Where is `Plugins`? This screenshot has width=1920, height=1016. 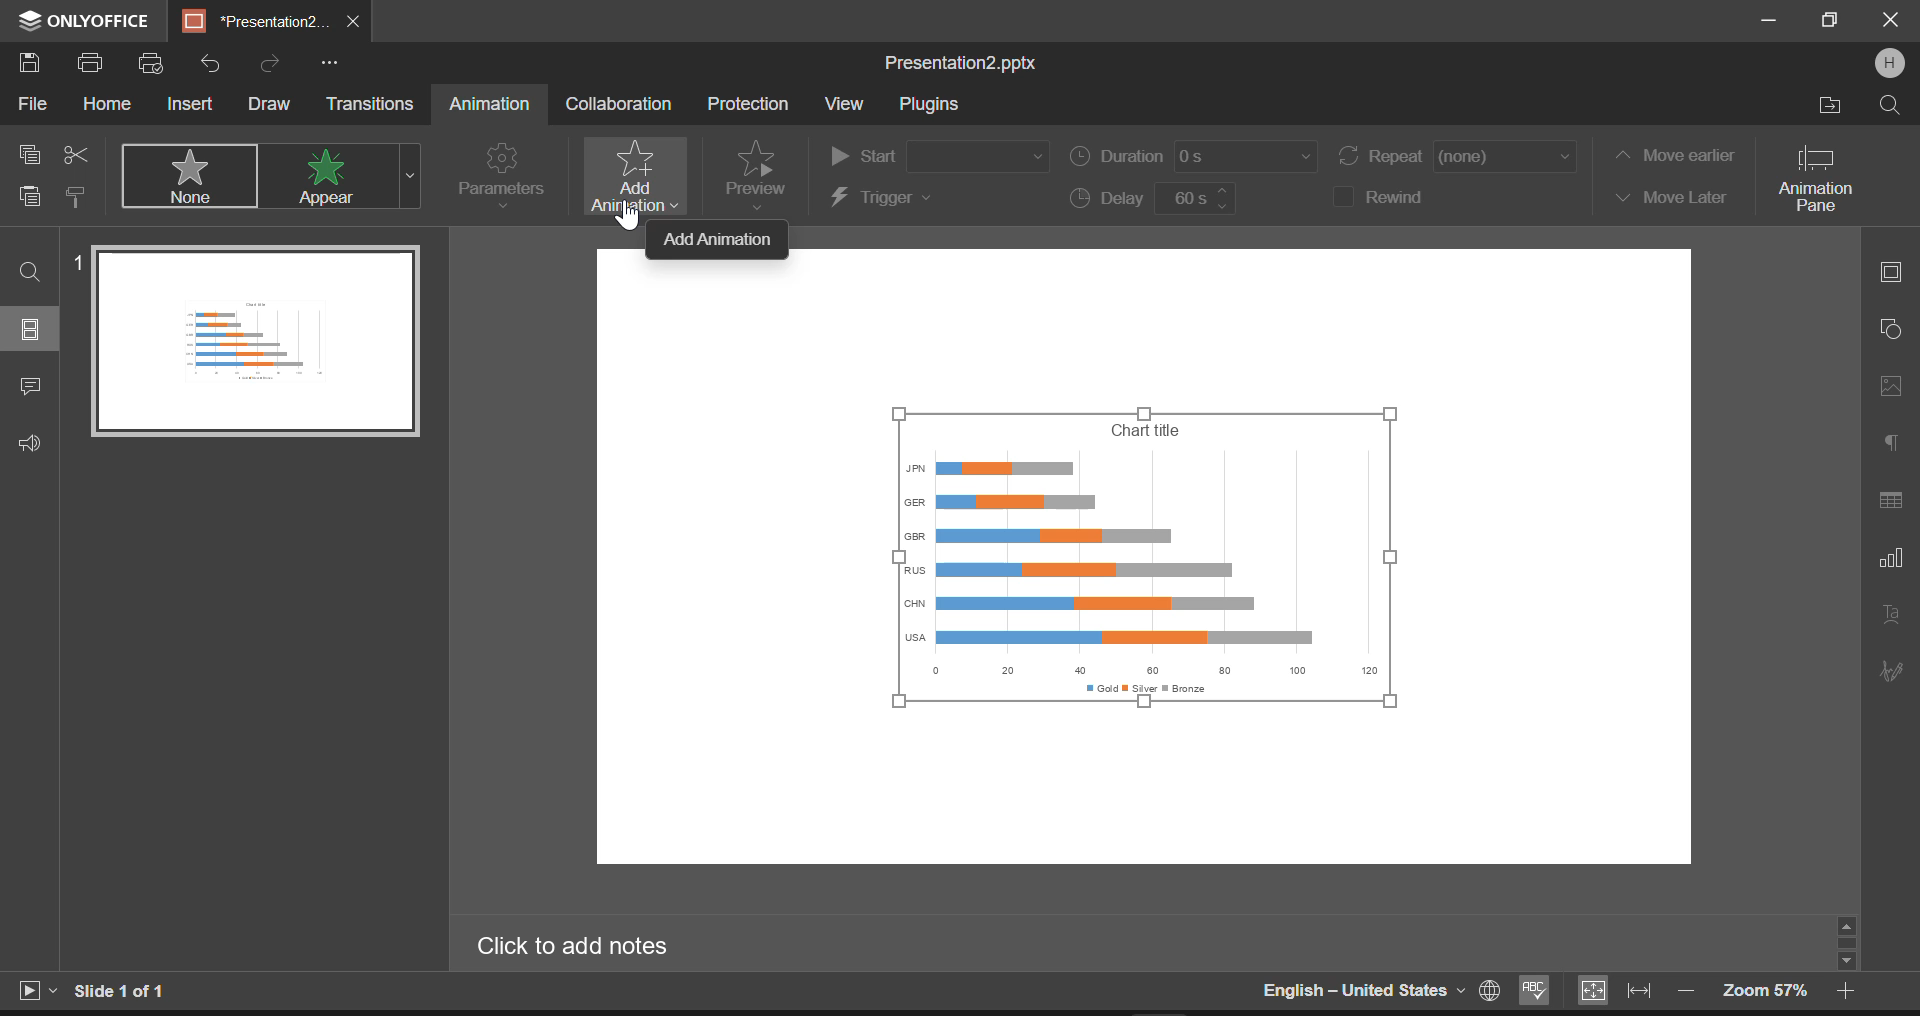 Plugins is located at coordinates (928, 106).